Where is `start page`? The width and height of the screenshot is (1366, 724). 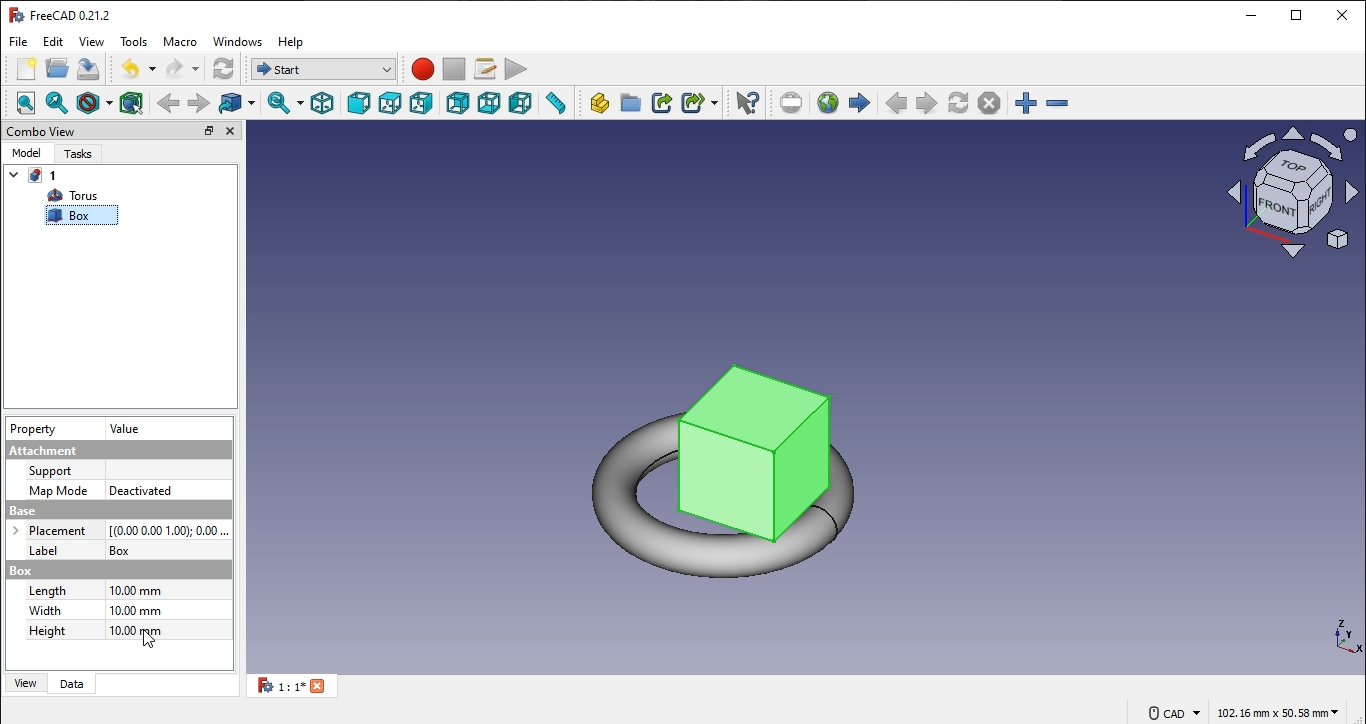
start page is located at coordinates (860, 102).